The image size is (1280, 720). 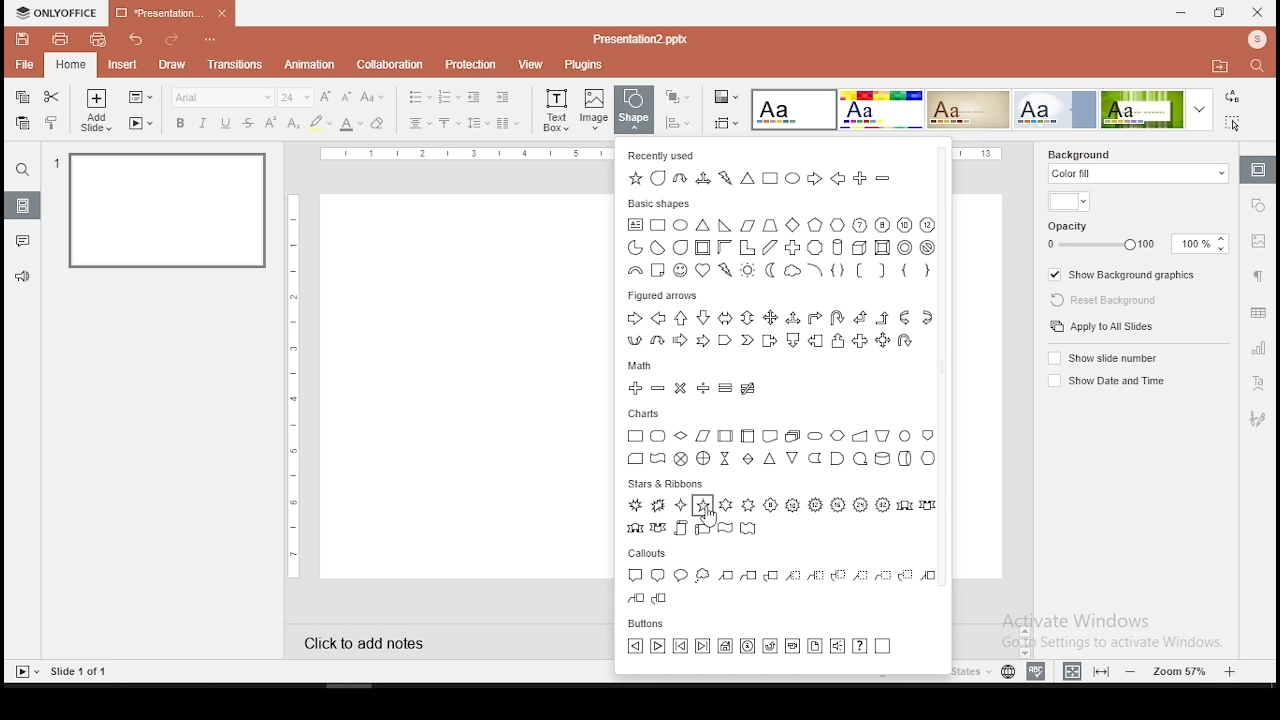 What do you see at coordinates (1160, 109) in the screenshot?
I see `theme` at bounding box center [1160, 109].